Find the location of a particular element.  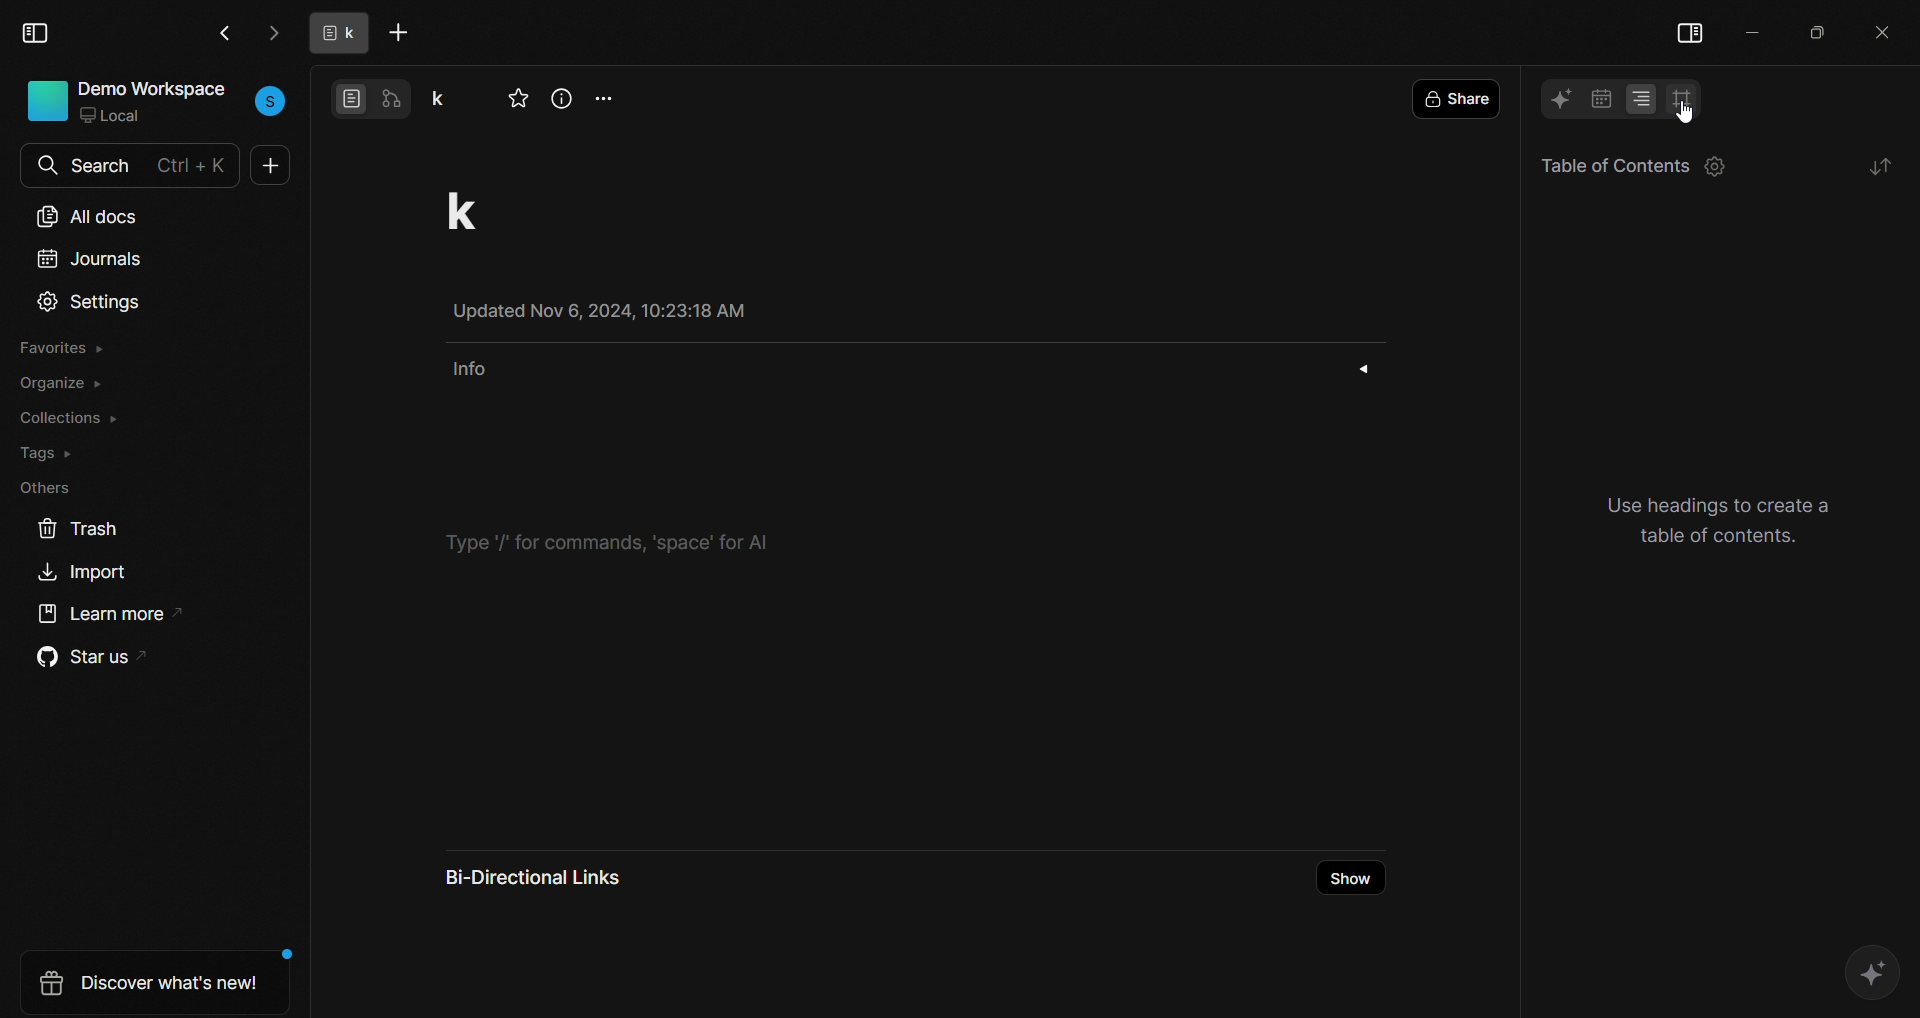

icon is located at coordinates (47, 100).